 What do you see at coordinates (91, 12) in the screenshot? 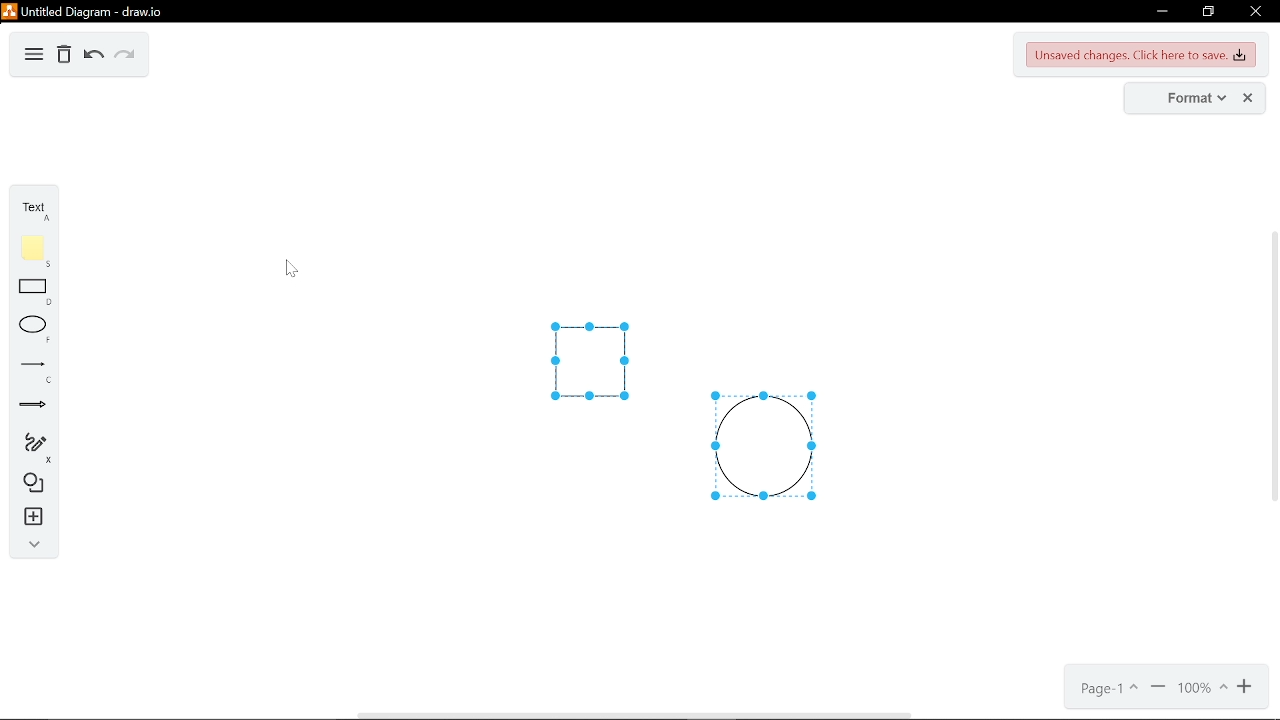
I see `untitled duagram - draw.io` at bounding box center [91, 12].